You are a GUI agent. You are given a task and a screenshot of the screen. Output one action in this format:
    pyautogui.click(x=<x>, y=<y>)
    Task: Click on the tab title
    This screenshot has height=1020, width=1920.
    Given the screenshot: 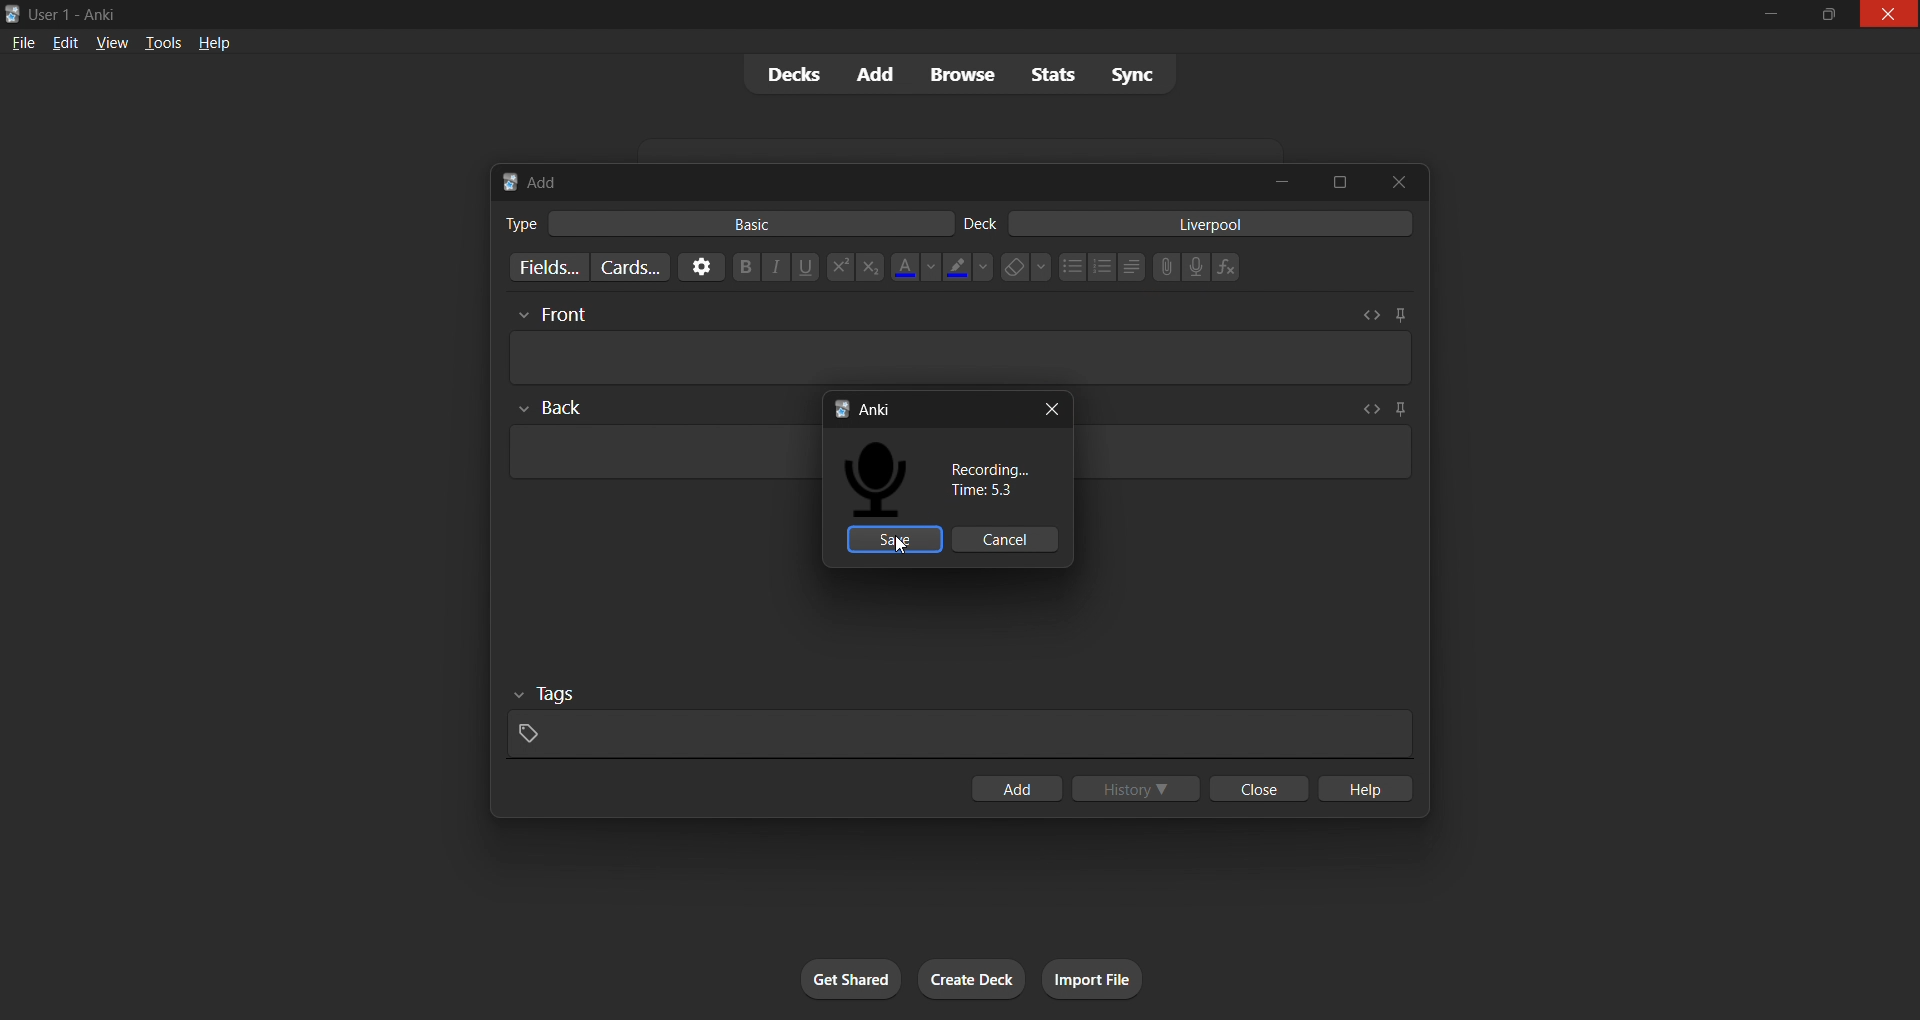 What is the action you would take?
    pyautogui.click(x=871, y=179)
    